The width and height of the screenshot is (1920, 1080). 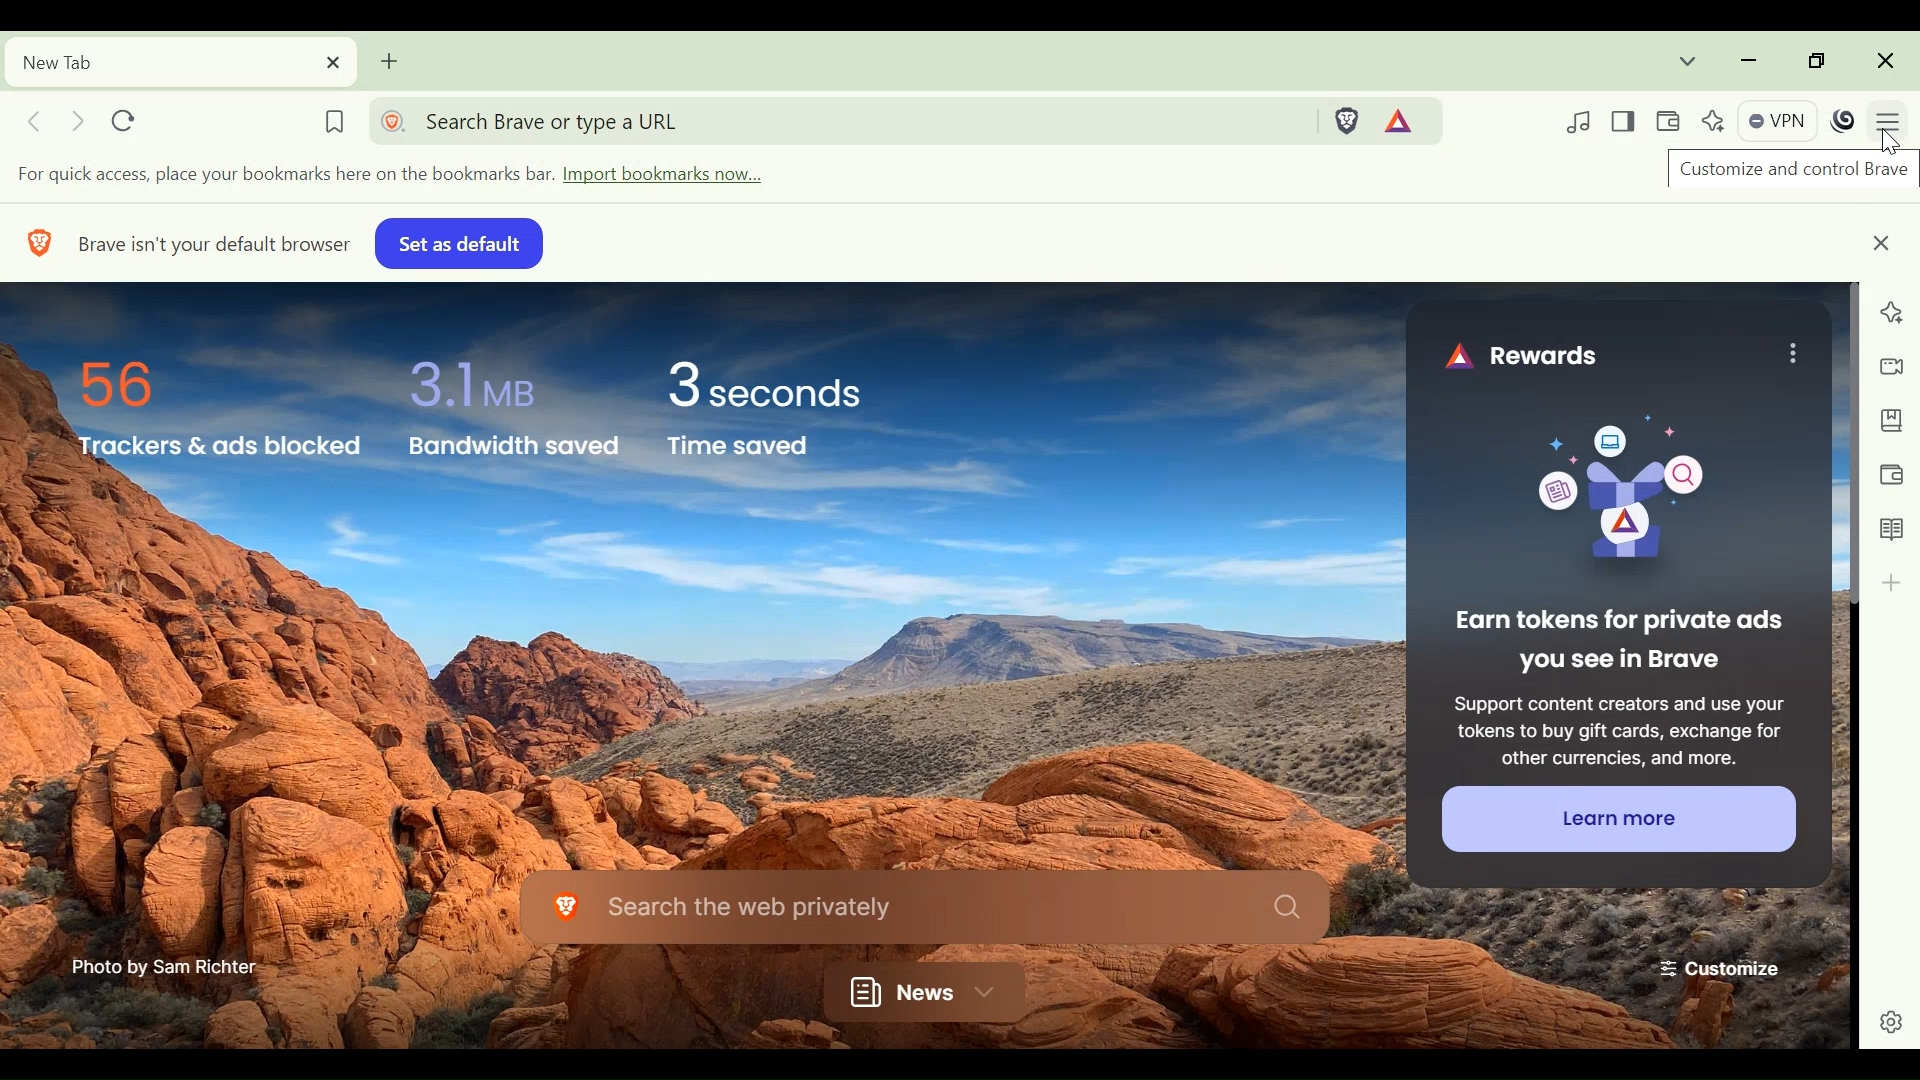 What do you see at coordinates (1887, 313) in the screenshot?
I see `Leo AI` at bounding box center [1887, 313].